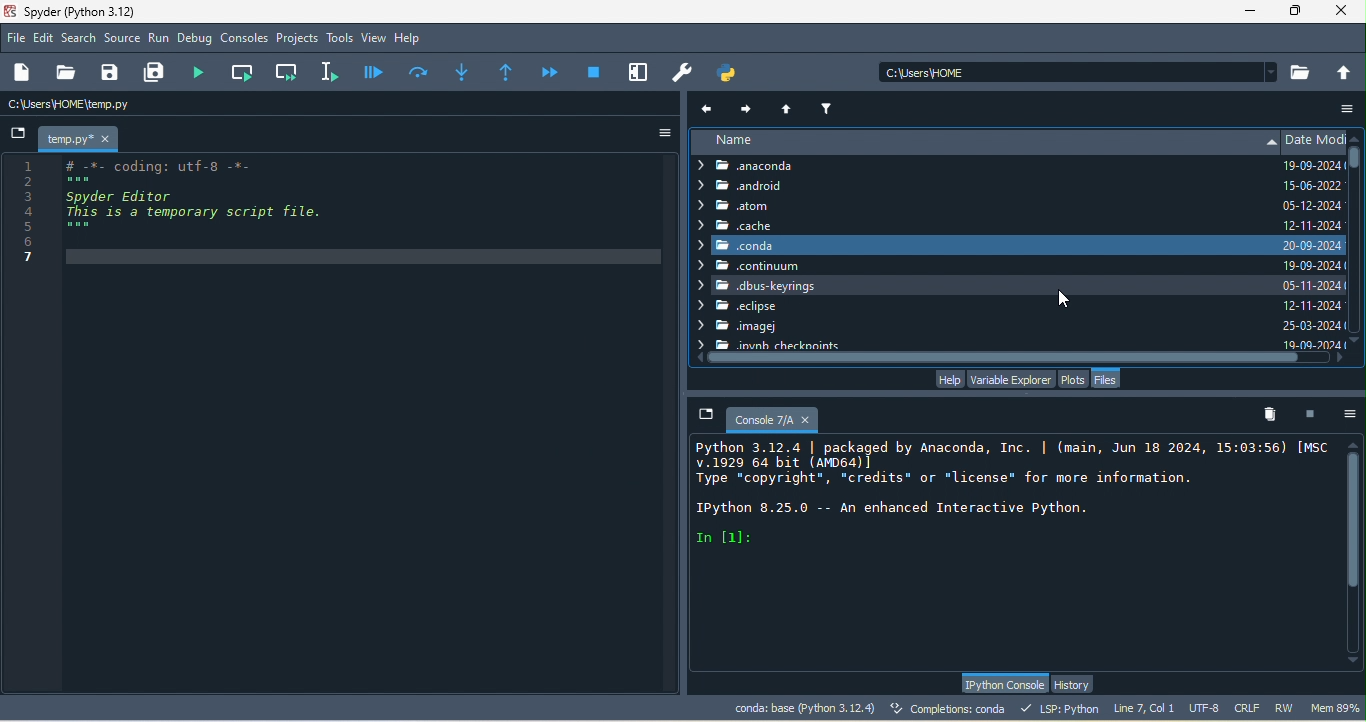 This screenshot has width=1366, height=722. I want to click on crlf, so click(1250, 709).